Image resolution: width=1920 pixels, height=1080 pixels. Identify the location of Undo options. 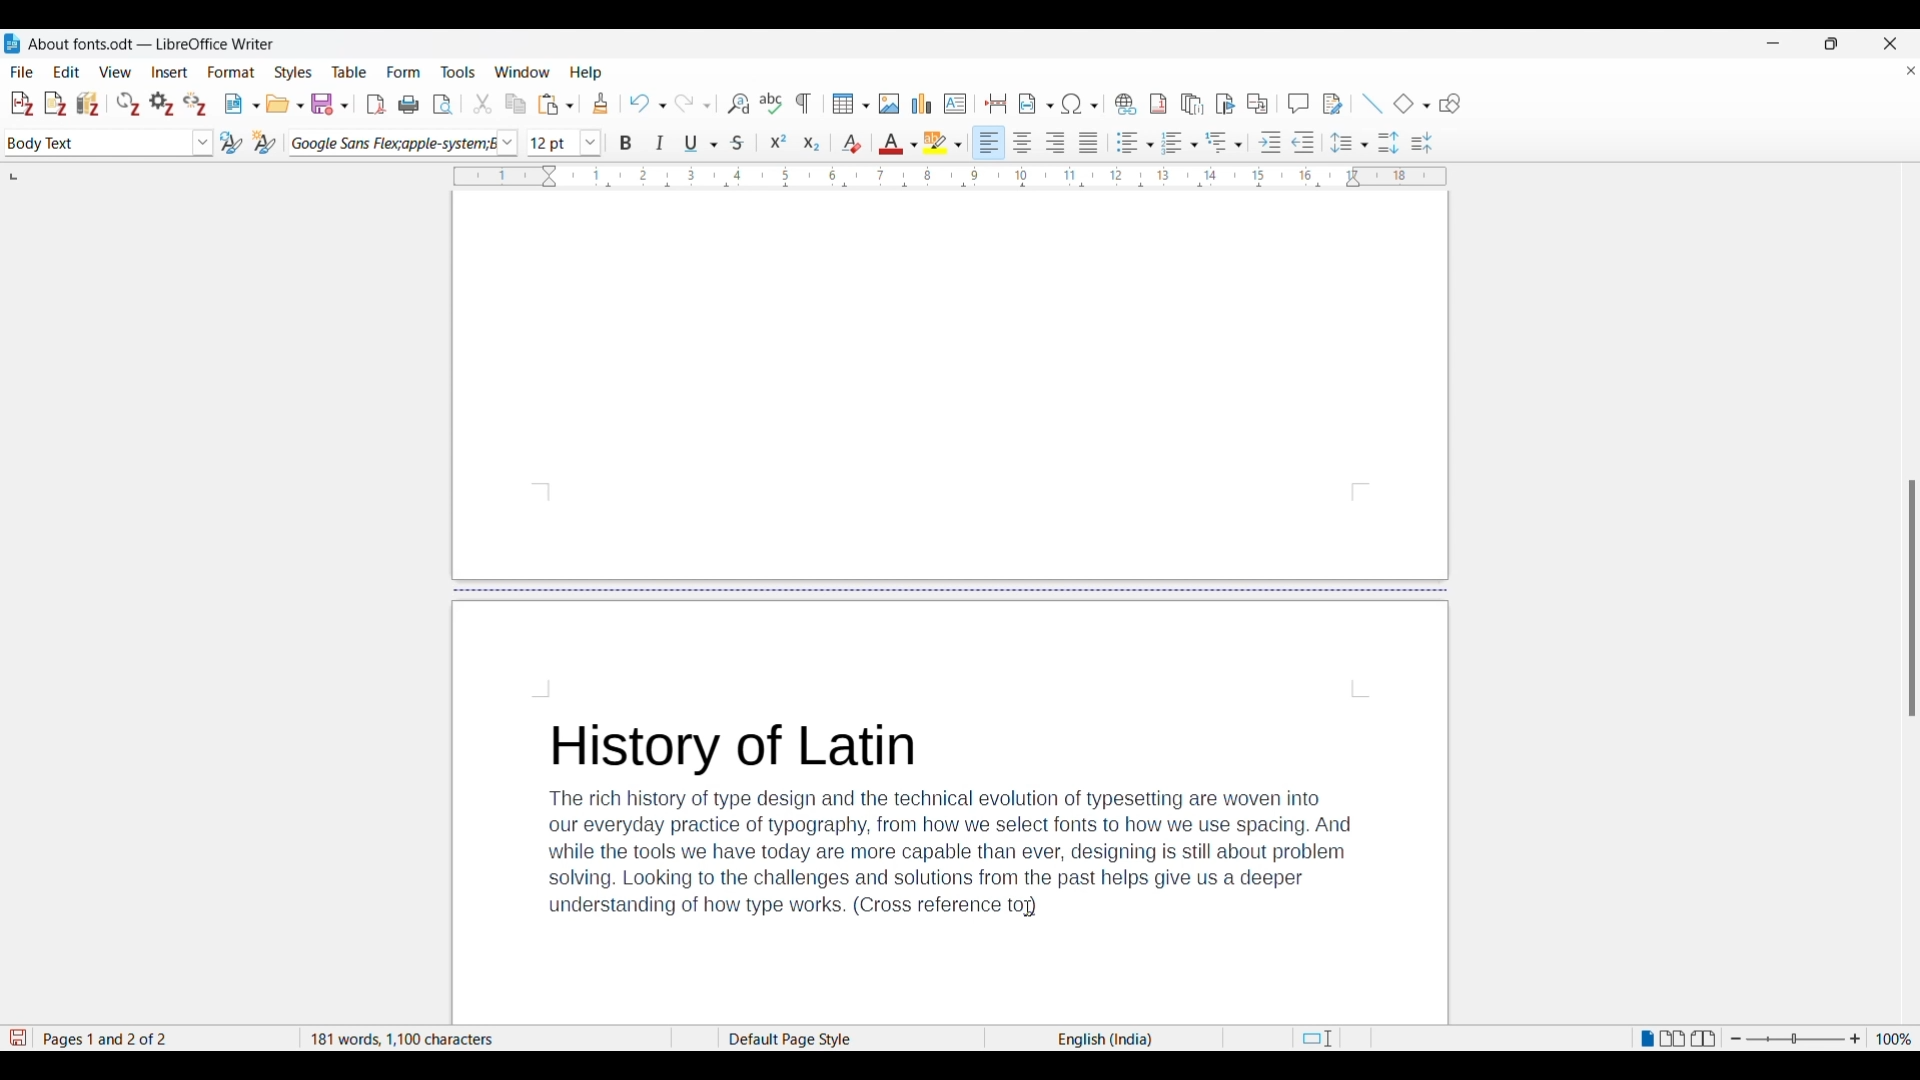
(647, 104).